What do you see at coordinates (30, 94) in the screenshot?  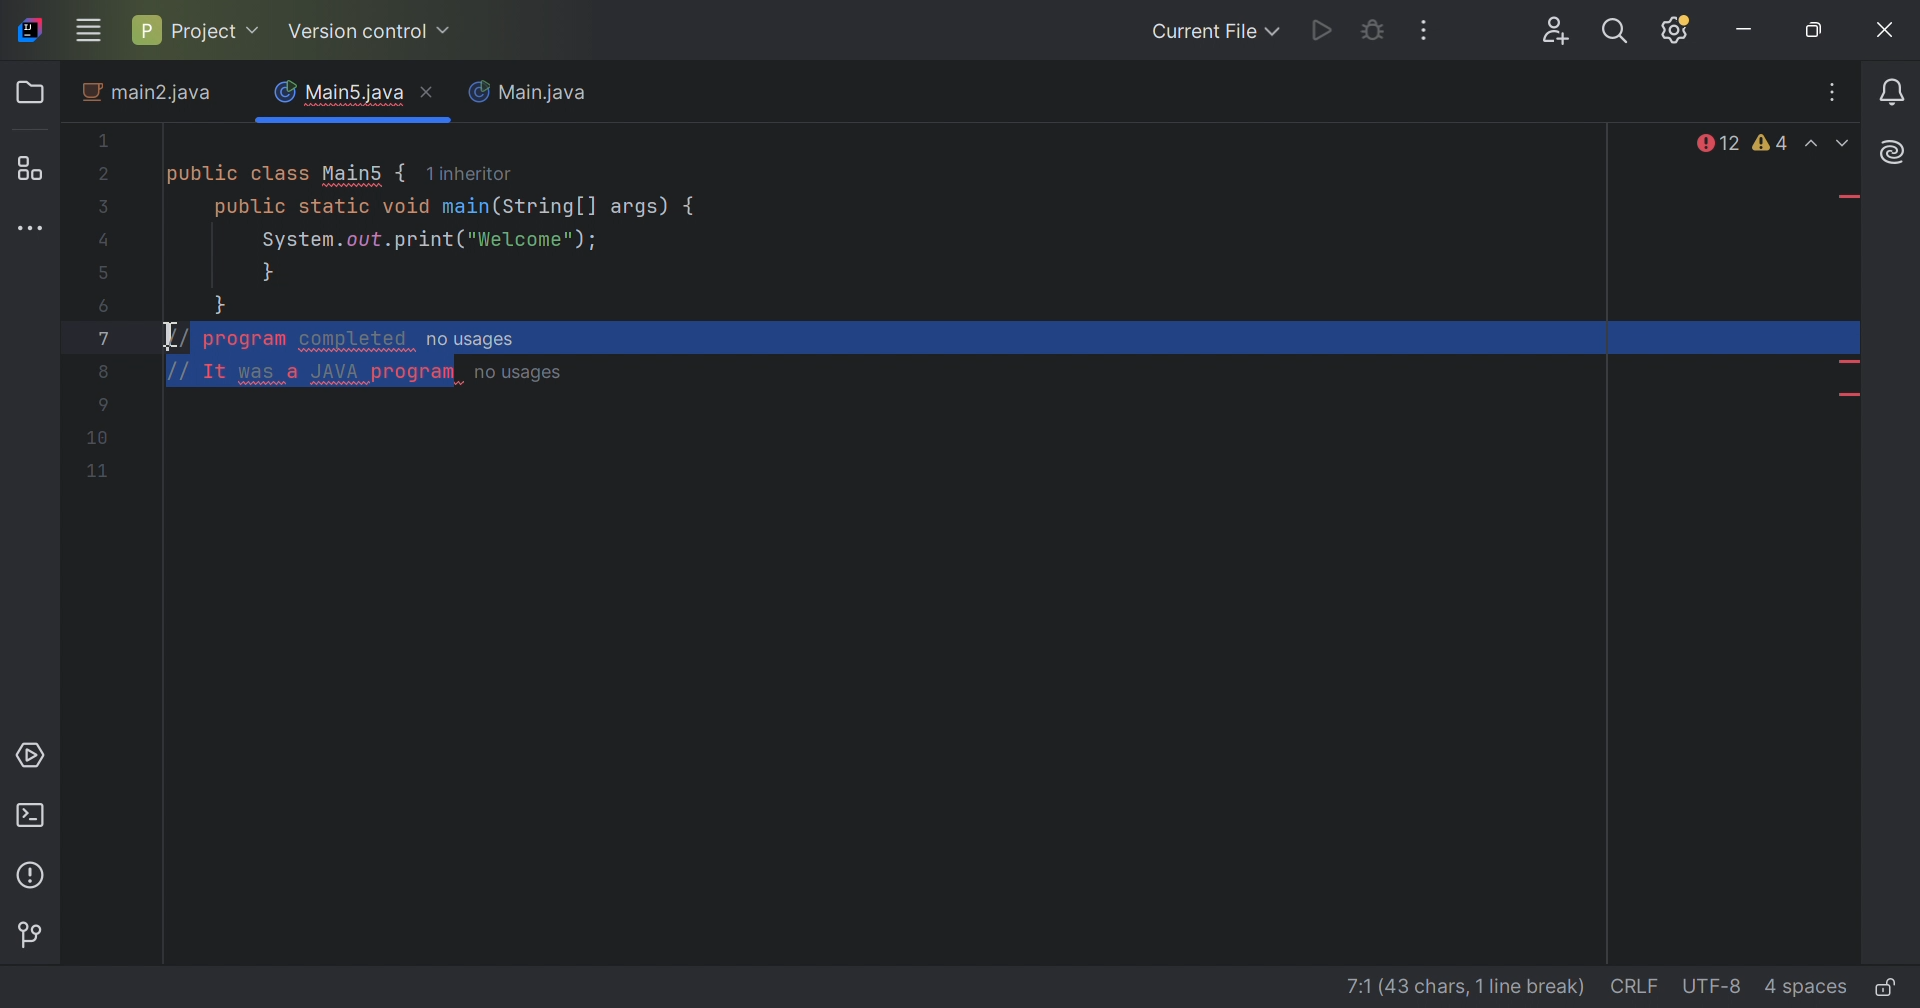 I see `Folder icon` at bounding box center [30, 94].